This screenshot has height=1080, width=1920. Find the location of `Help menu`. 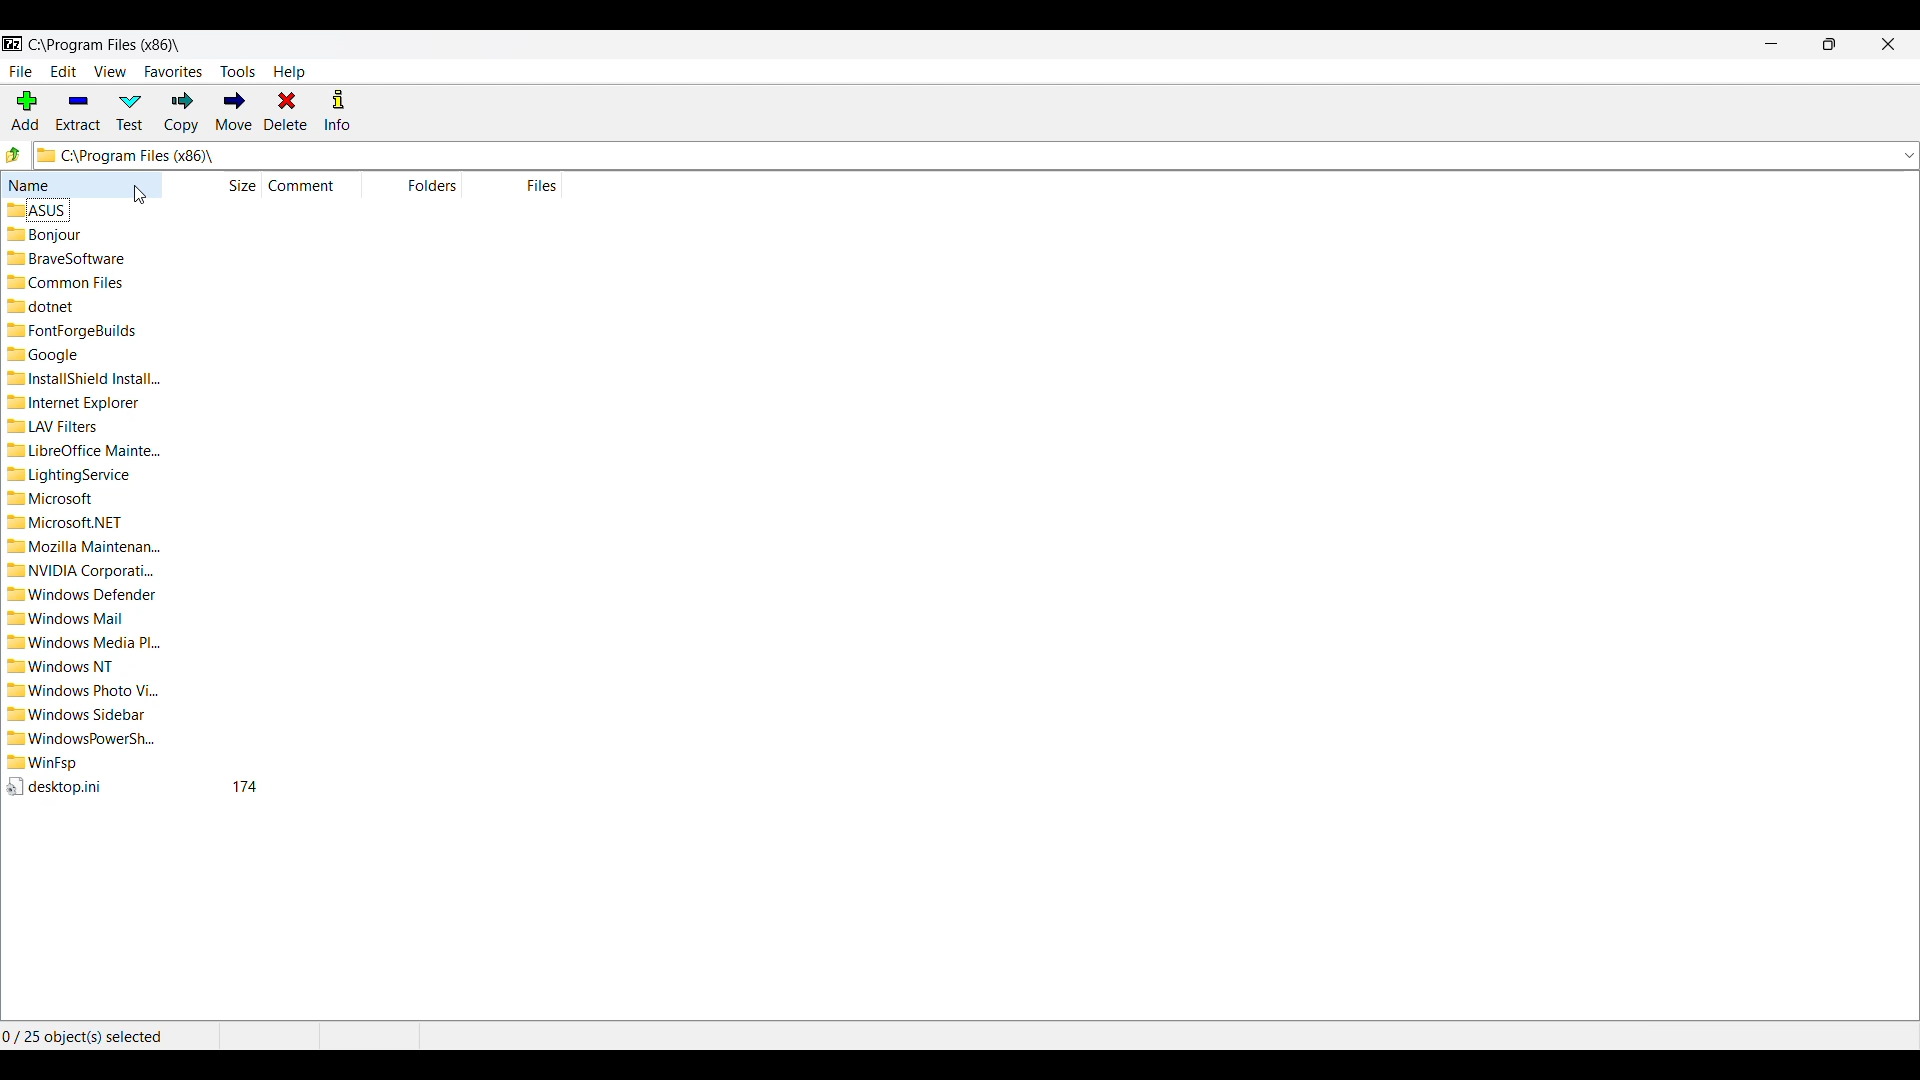

Help menu is located at coordinates (289, 72).